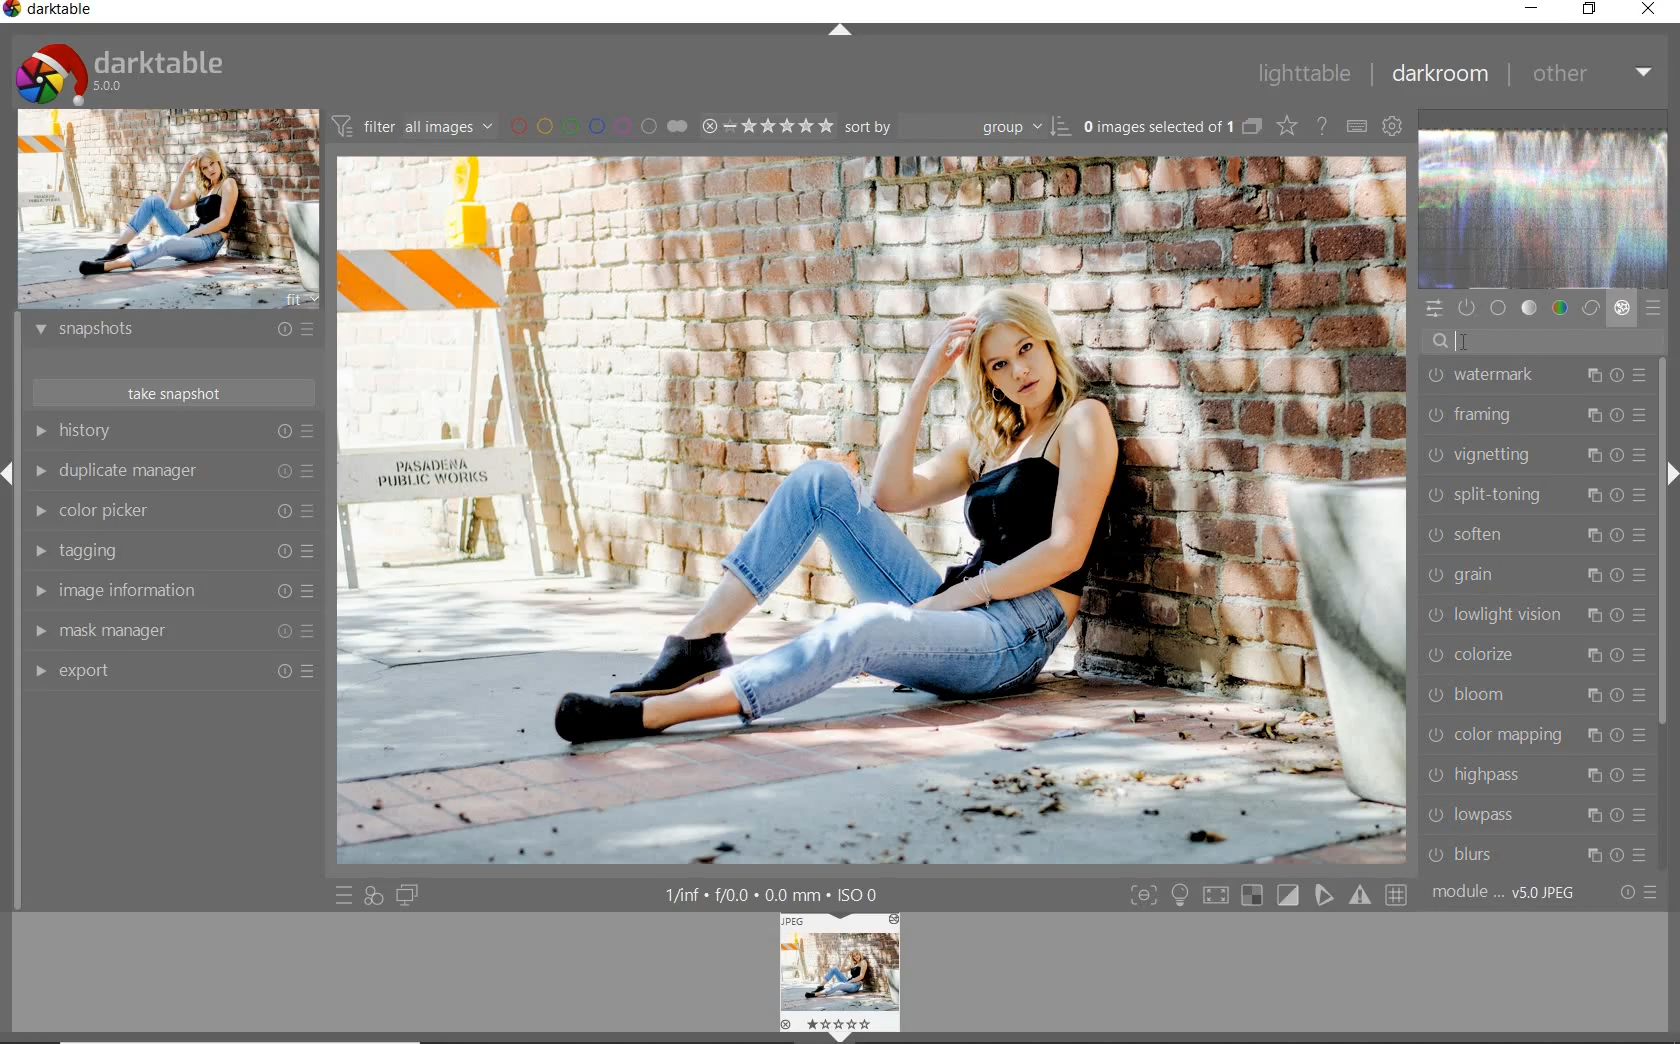 This screenshot has width=1680, height=1044. What do you see at coordinates (1534, 456) in the screenshot?
I see `vignetting` at bounding box center [1534, 456].